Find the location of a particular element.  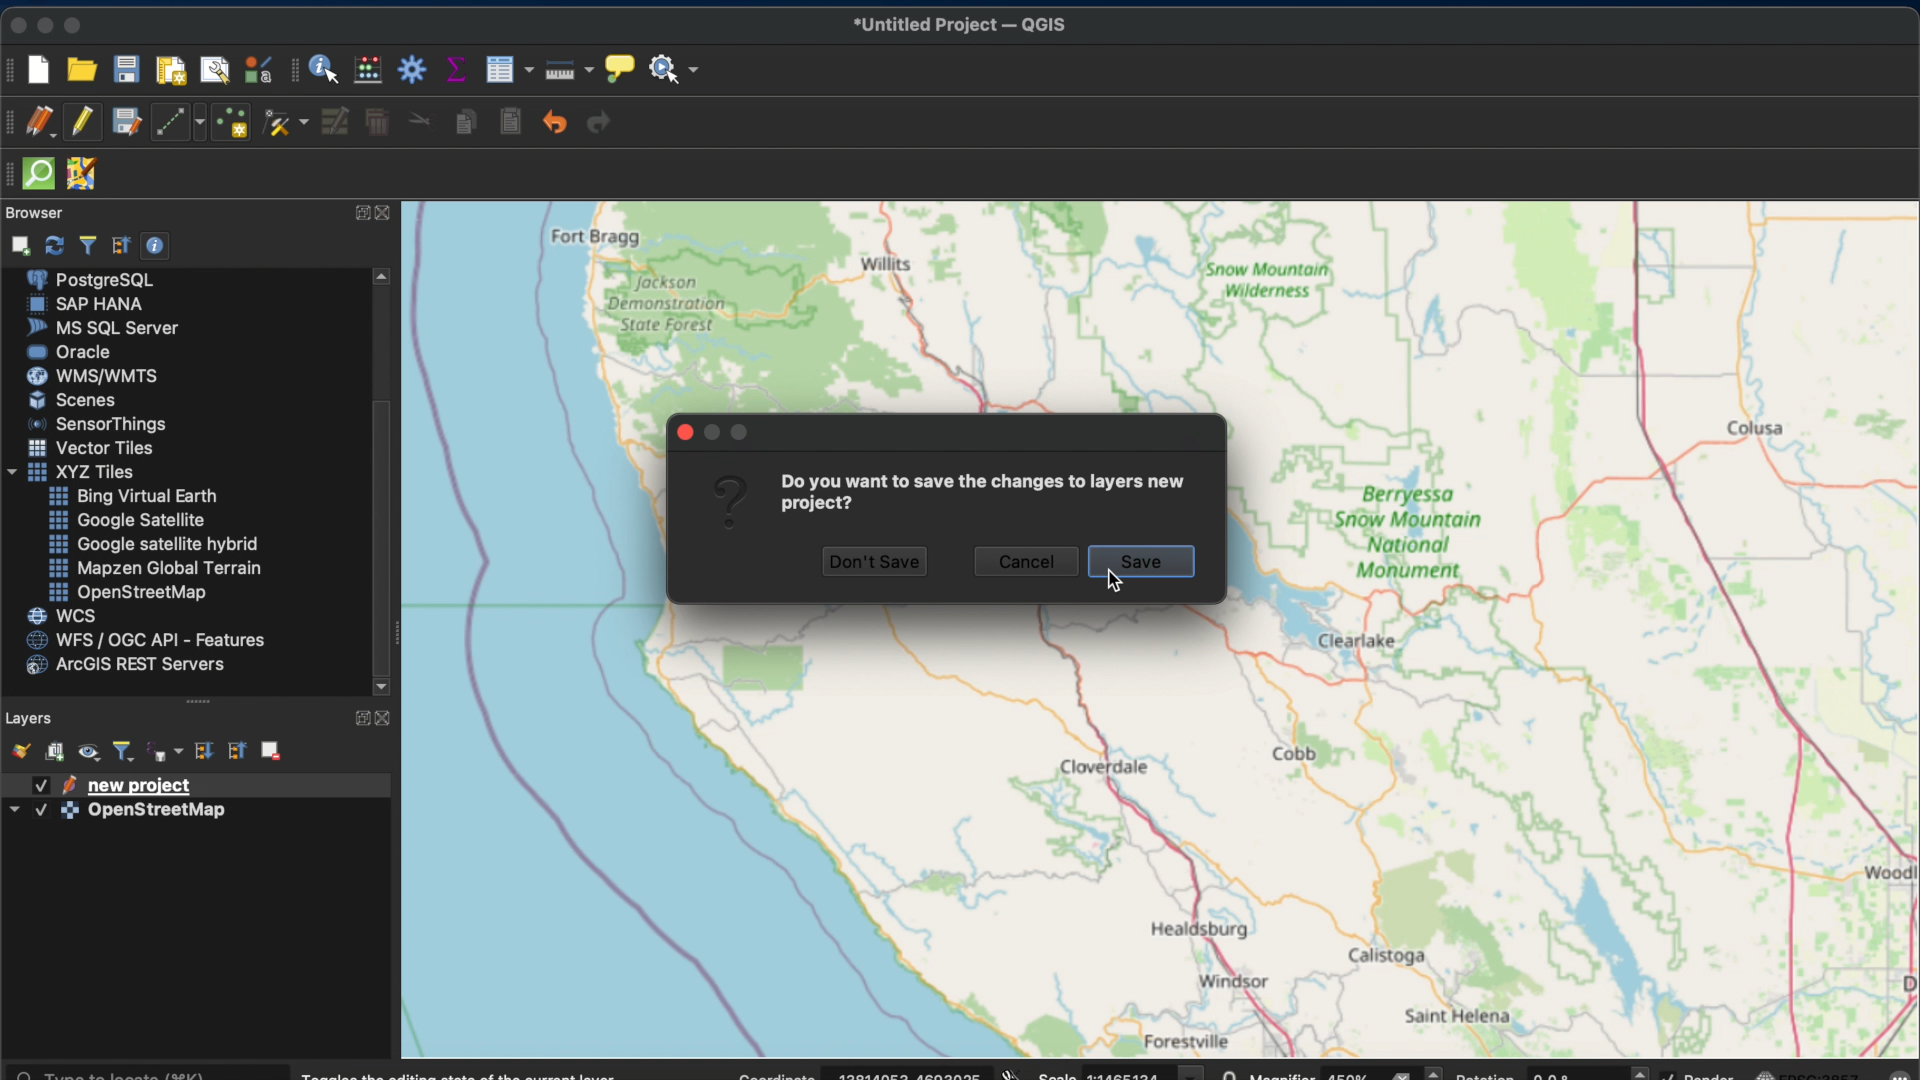

sensor. things is located at coordinates (91, 423).